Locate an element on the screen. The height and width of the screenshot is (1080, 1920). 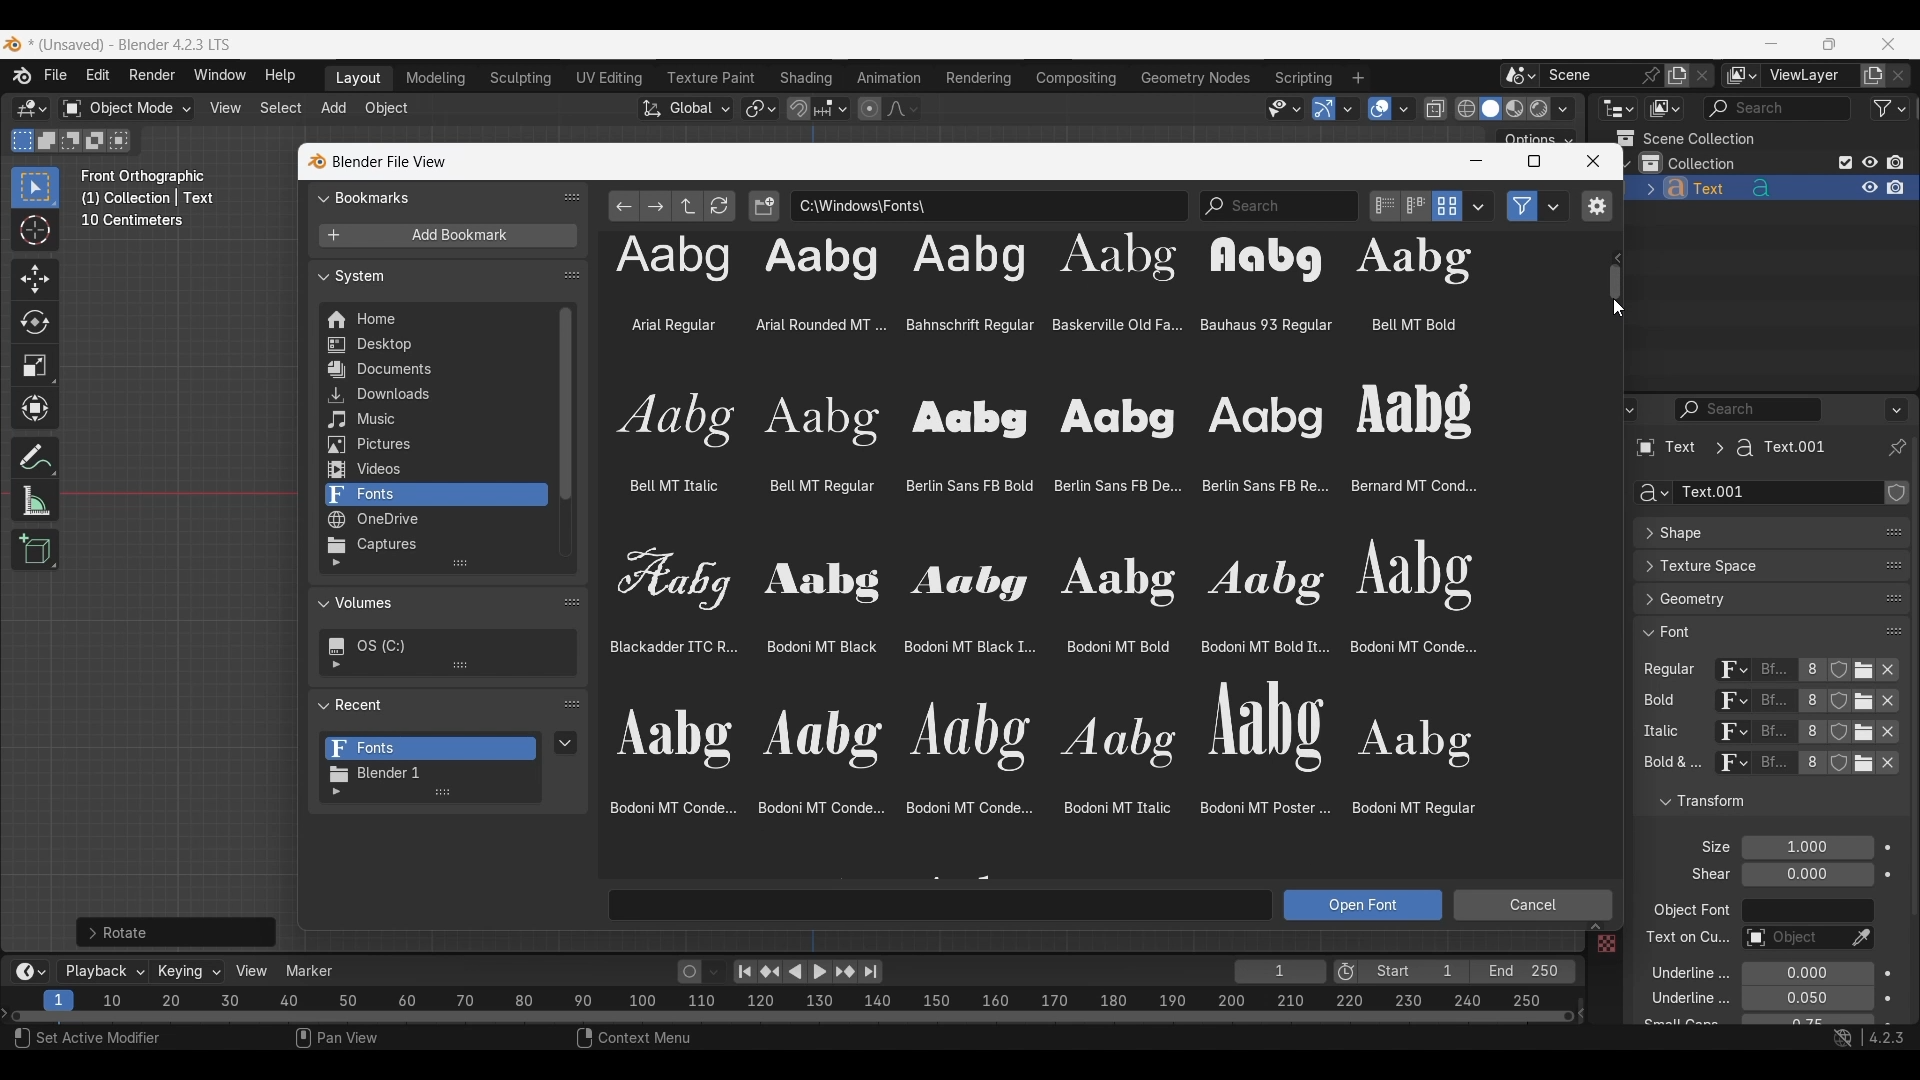
Click to expand Light Probes is located at coordinates (1703, 847).